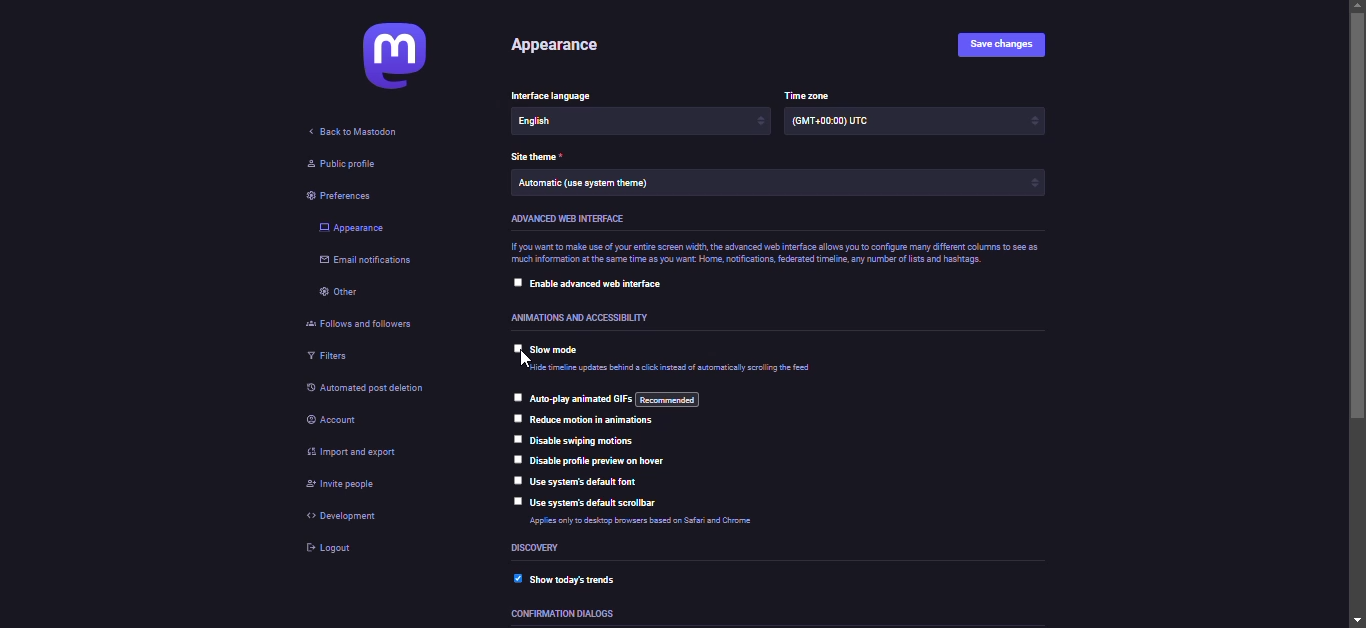  I want to click on animations and accessibility, so click(580, 317).